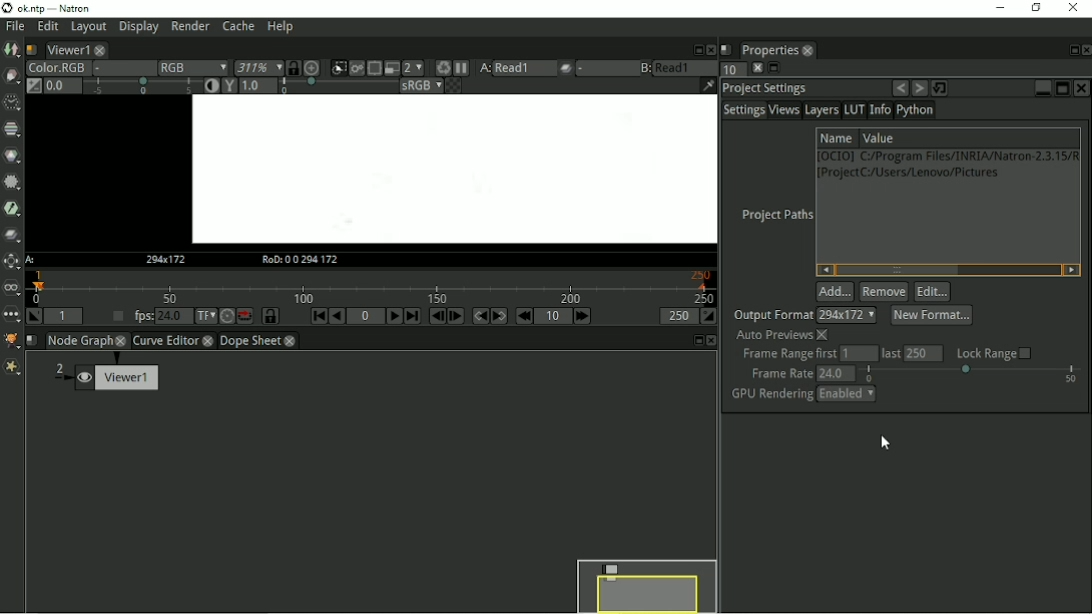 The height and width of the screenshot is (614, 1092). What do you see at coordinates (788, 354) in the screenshot?
I see `Frame Range first` at bounding box center [788, 354].